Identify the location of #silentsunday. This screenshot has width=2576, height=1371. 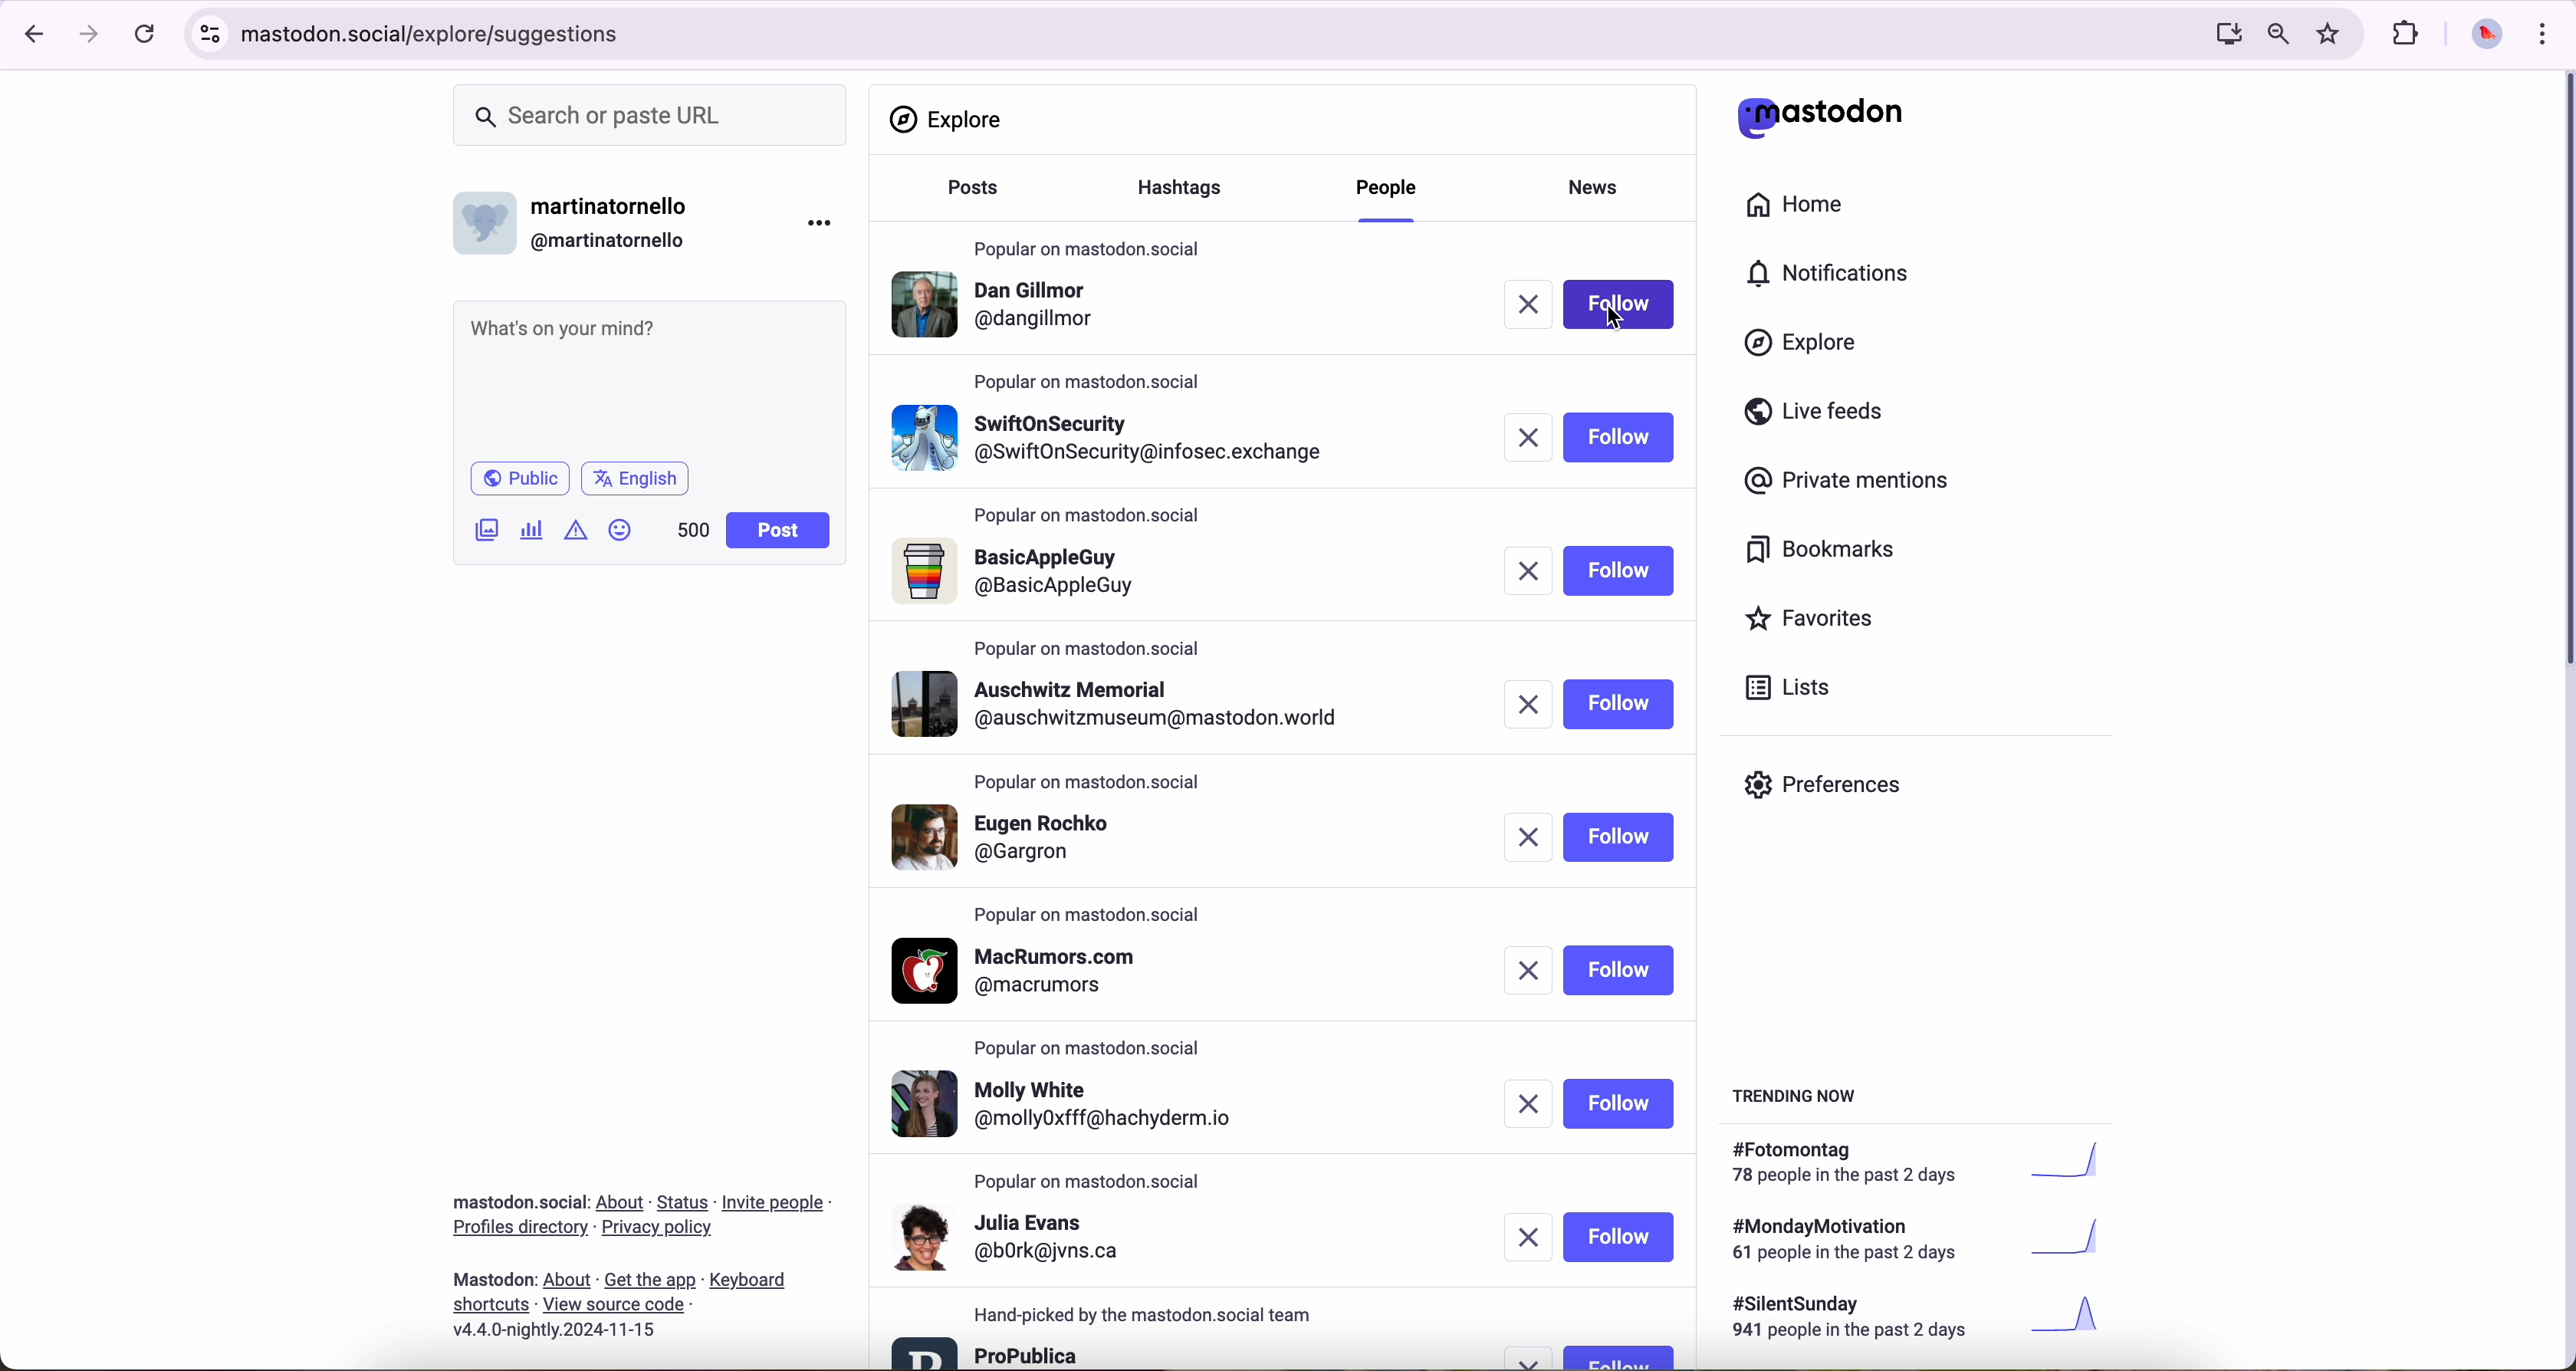
(1921, 1320).